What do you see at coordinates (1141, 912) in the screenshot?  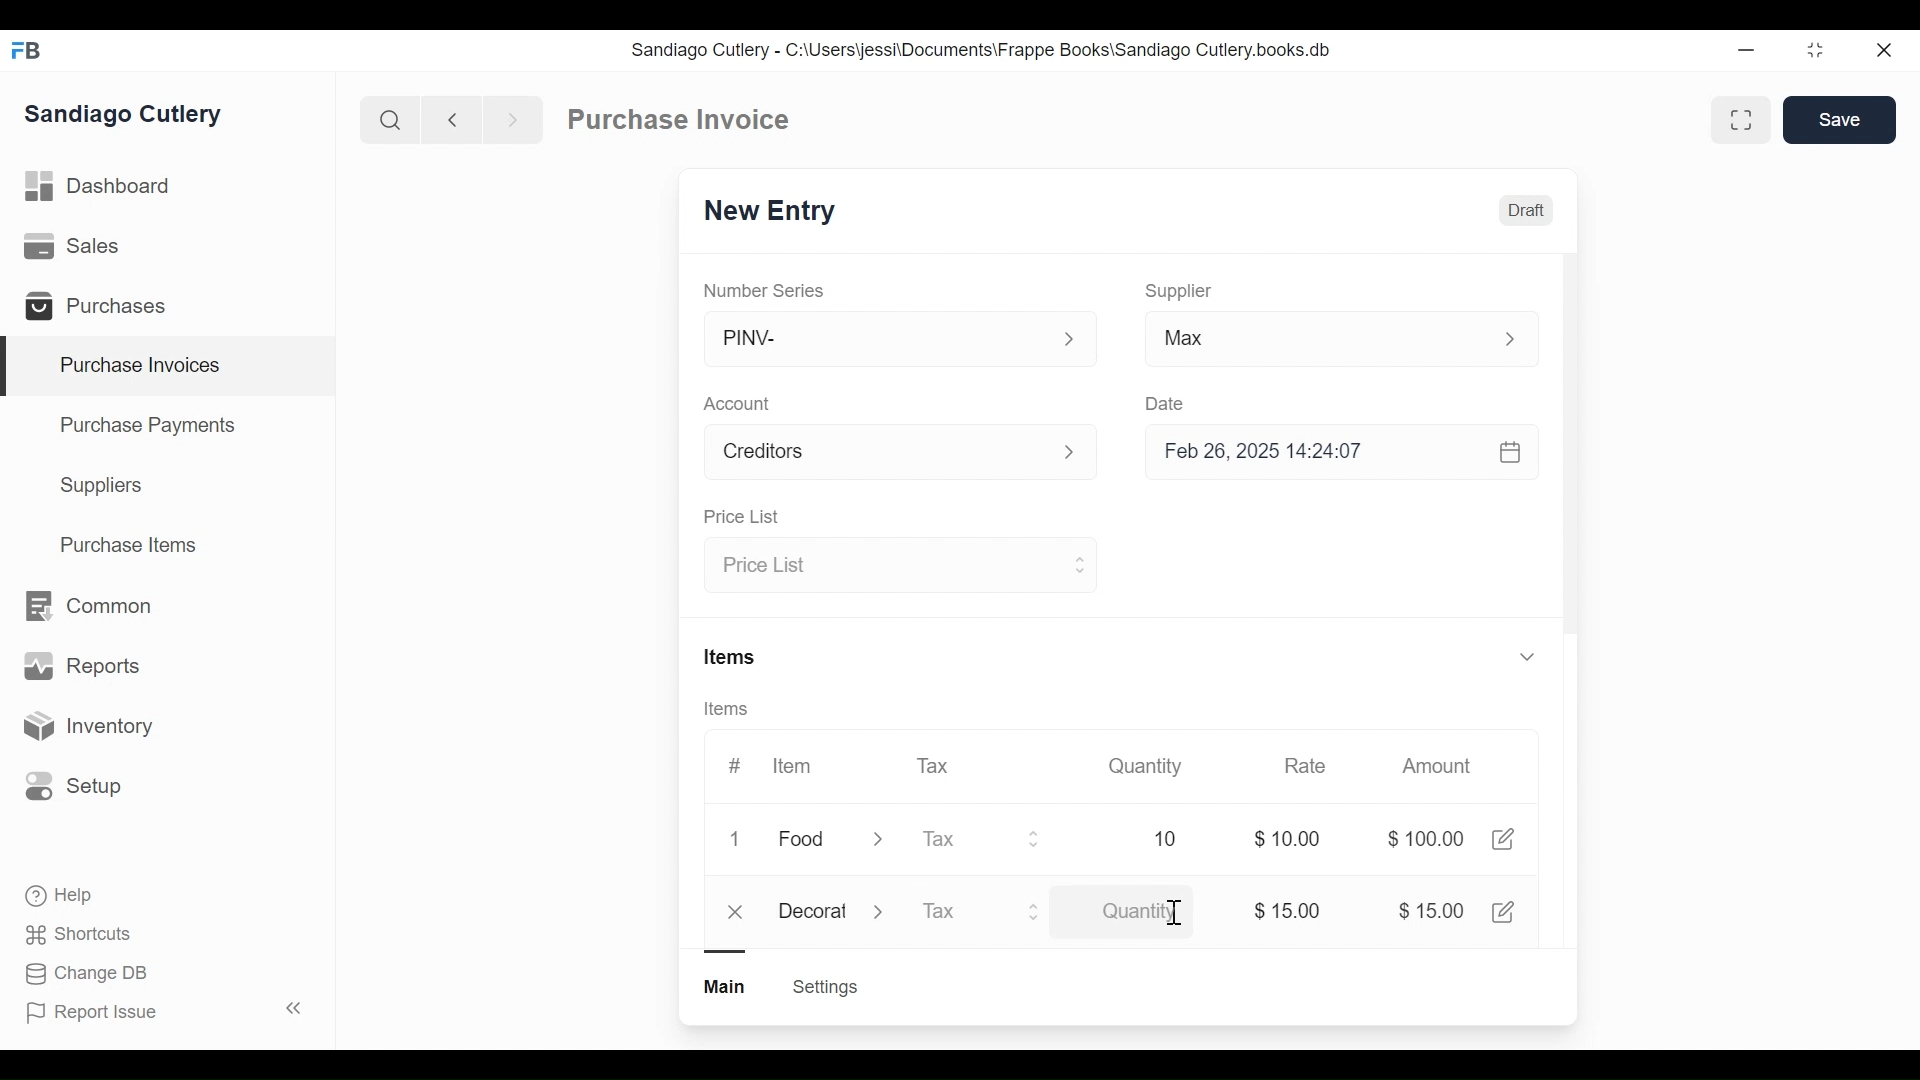 I see `Quantity` at bounding box center [1141, 912].